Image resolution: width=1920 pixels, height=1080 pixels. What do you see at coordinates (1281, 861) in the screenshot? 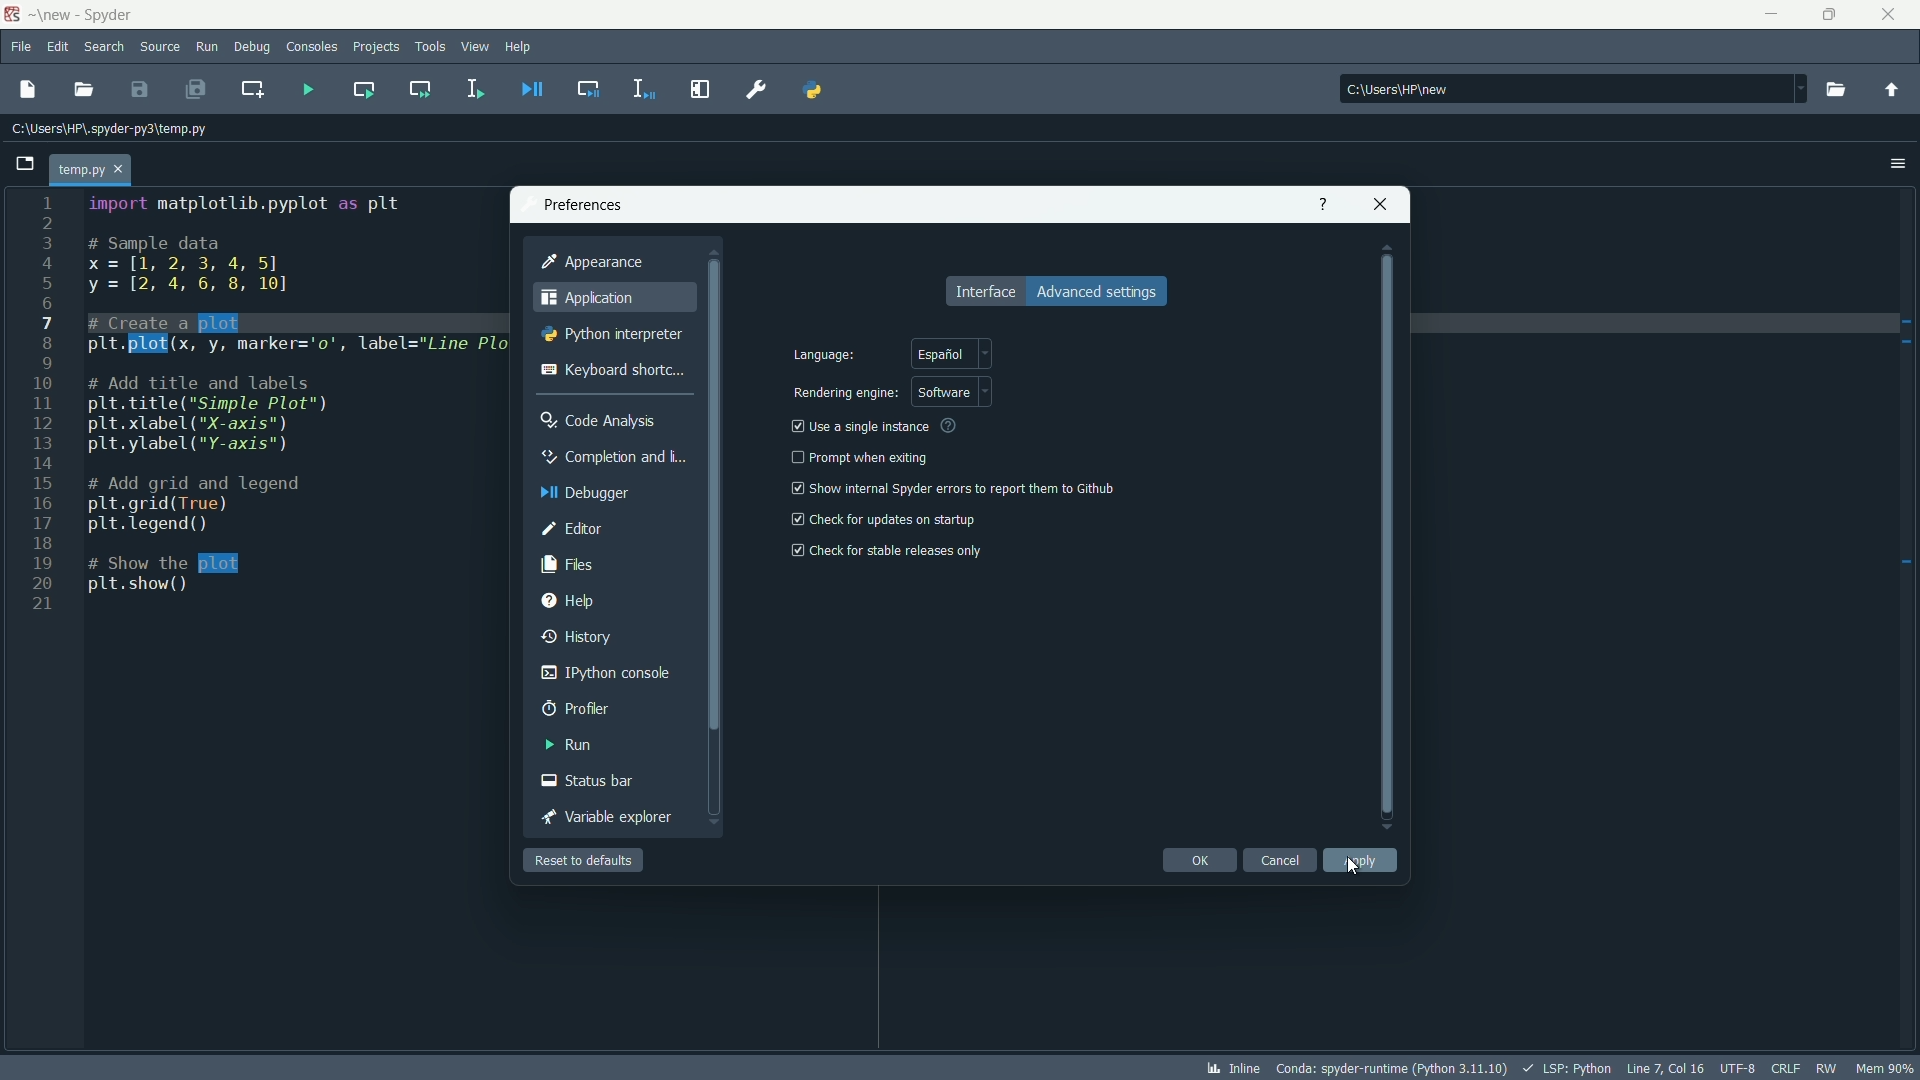
I see `cancel` at bounding box center [1281, 861].